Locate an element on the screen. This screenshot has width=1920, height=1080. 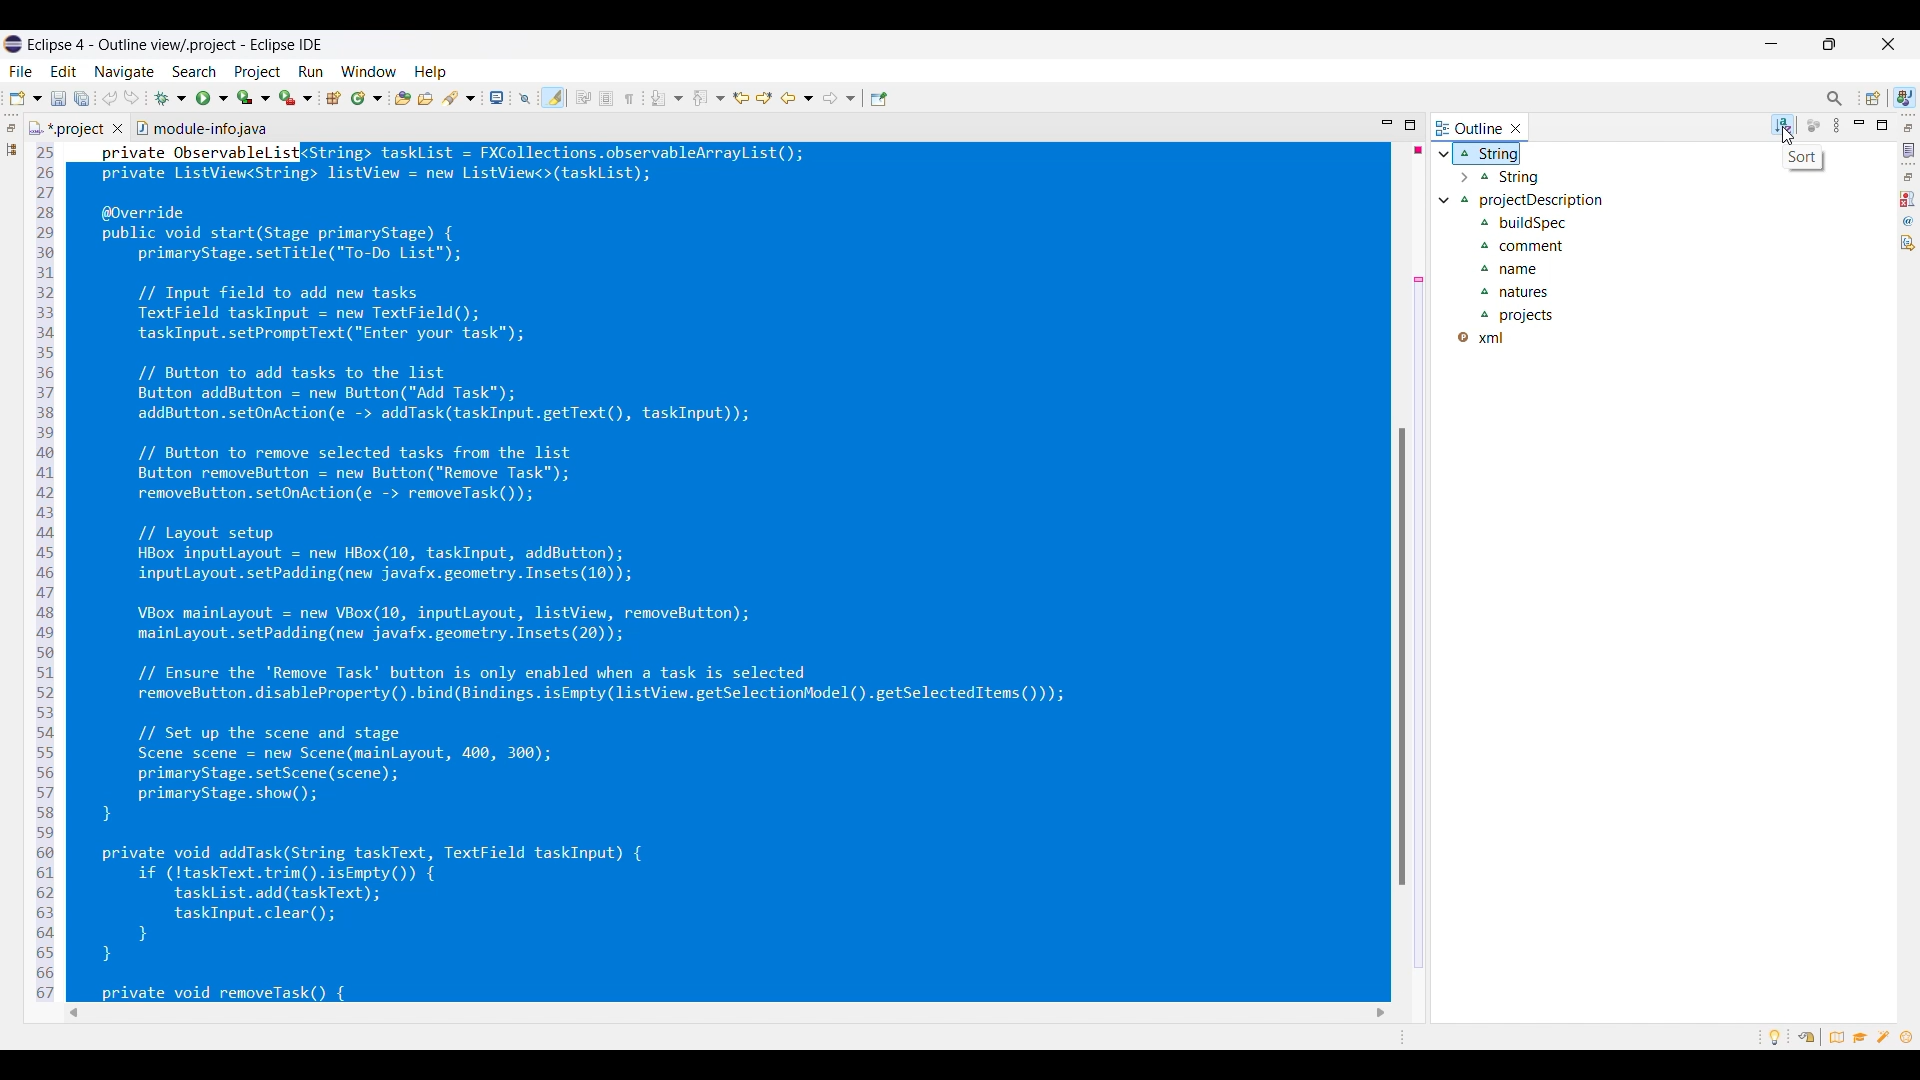
Open a terminal is located at coordinates (497, 97).